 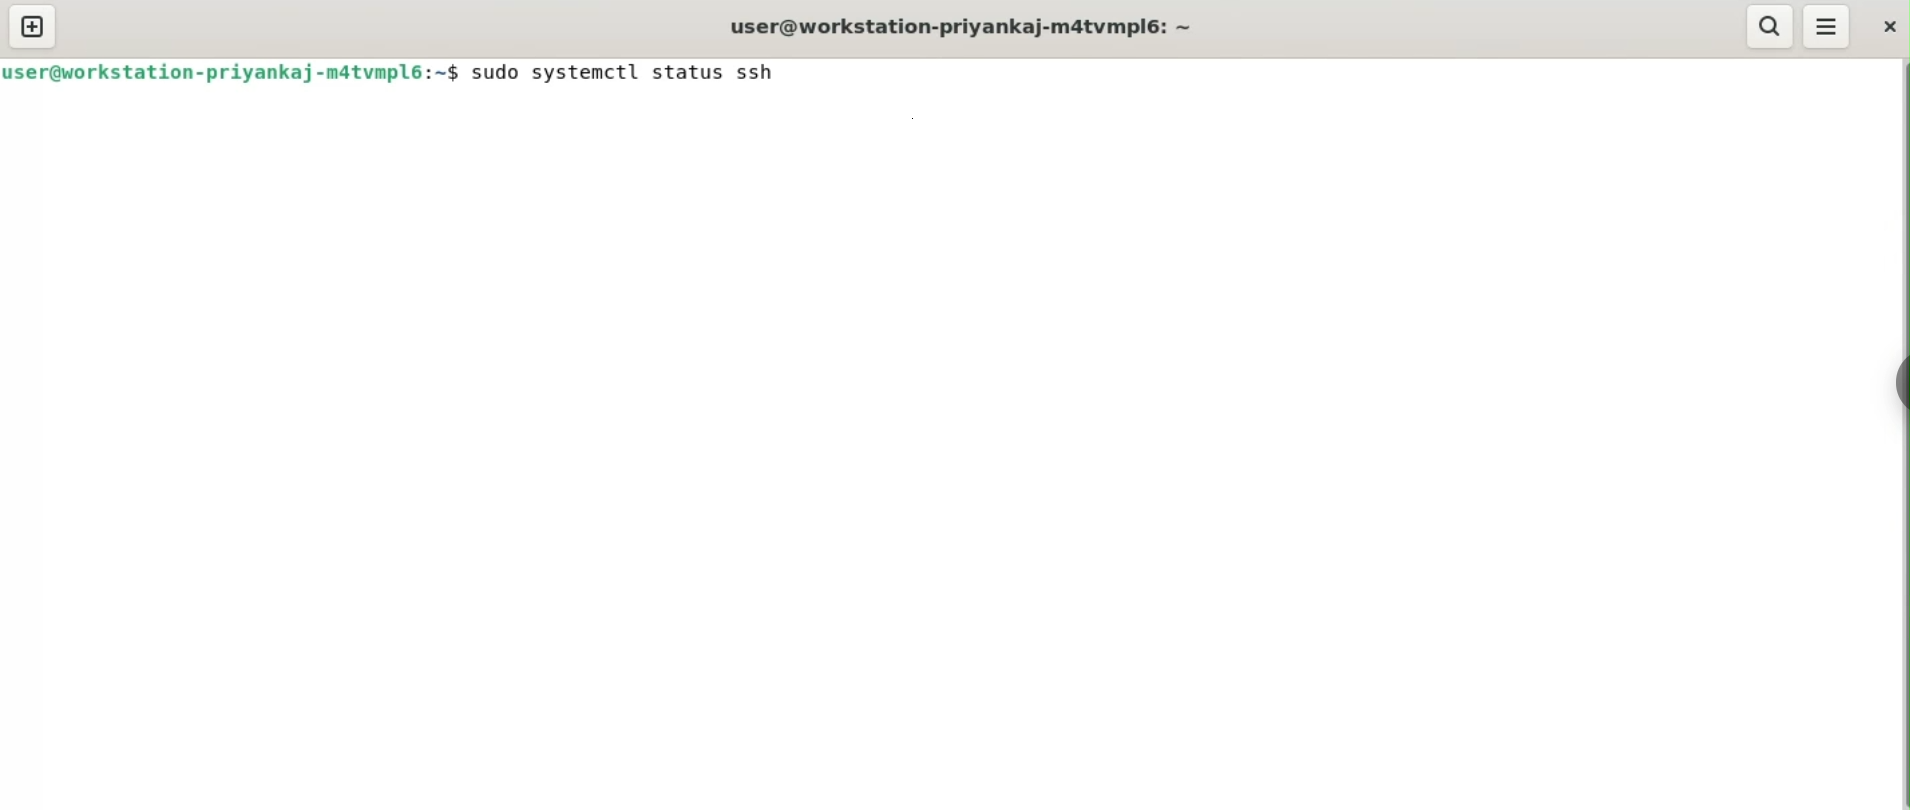 What do you see at coordinates (1771, 27) in the screenshot?
I see `search` at bounding box center [1771, 27].